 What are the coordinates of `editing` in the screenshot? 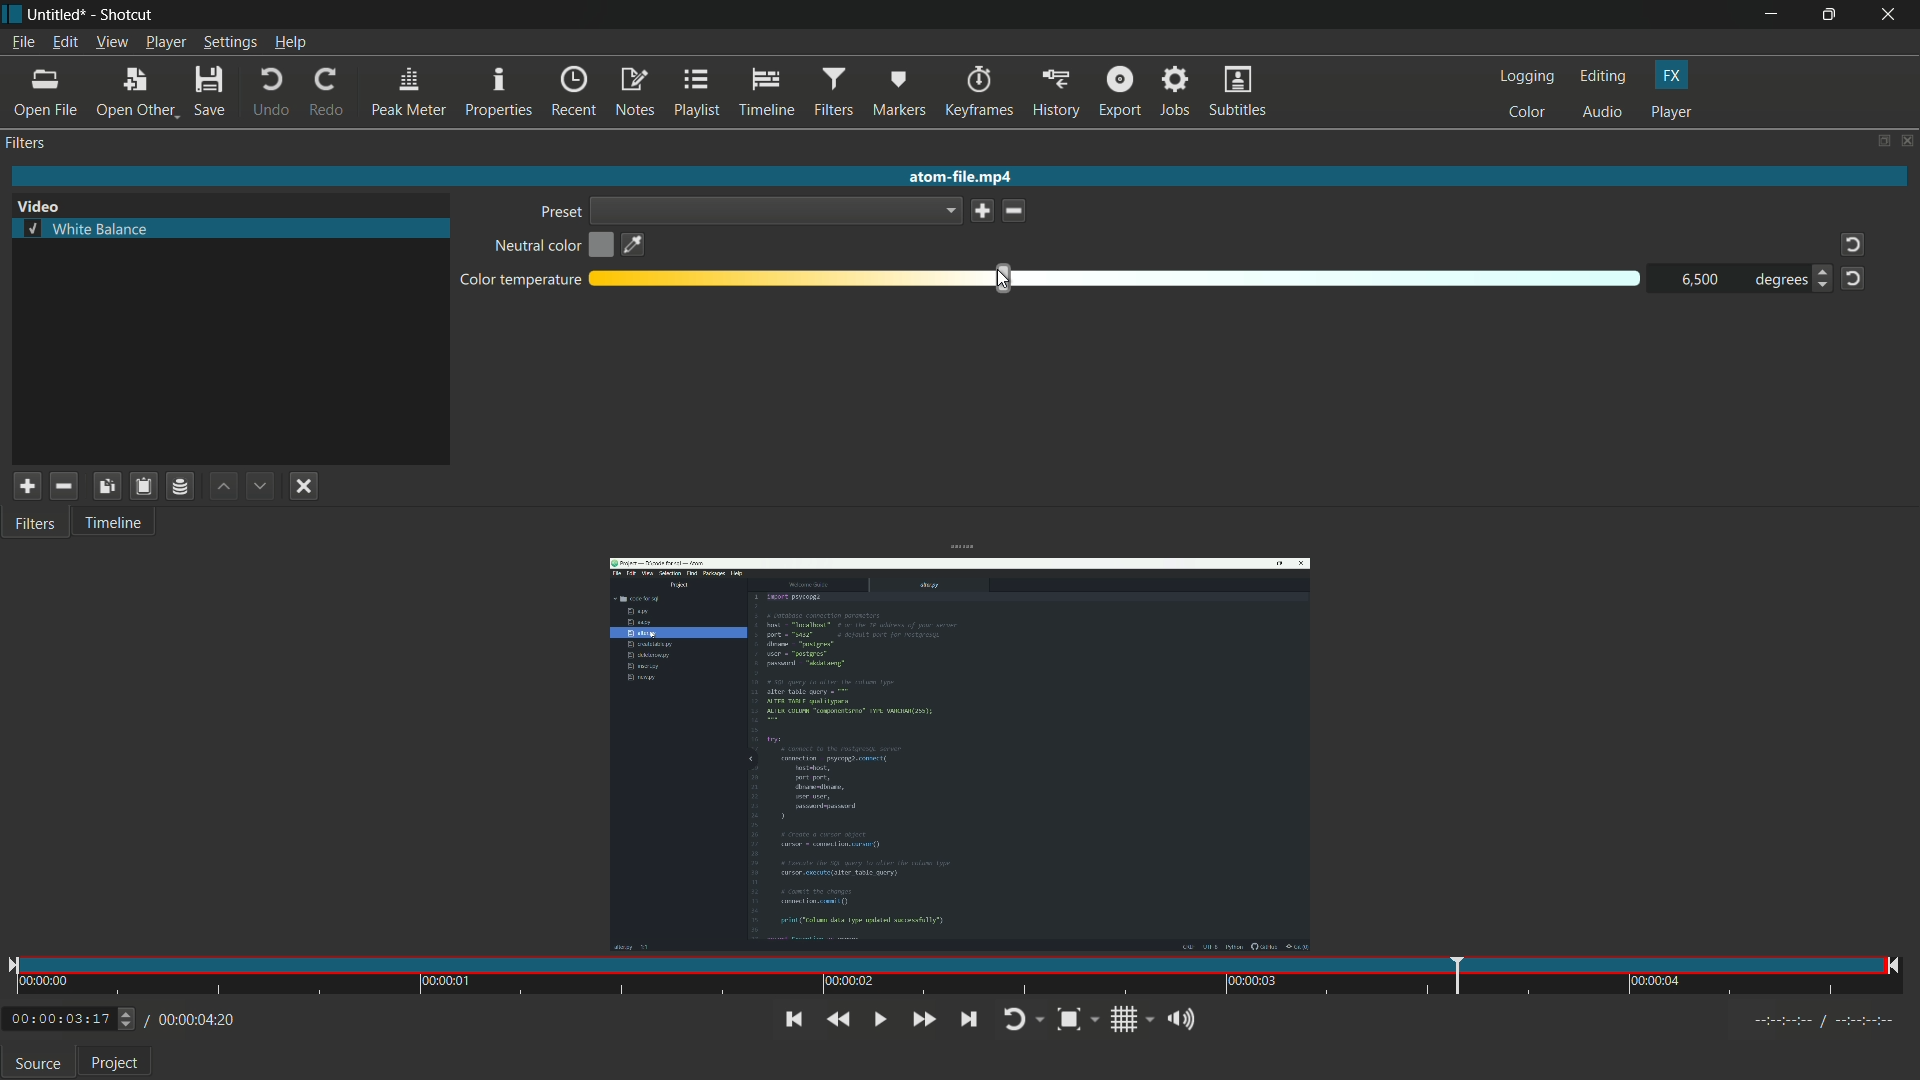 It's located at (1603, 78).